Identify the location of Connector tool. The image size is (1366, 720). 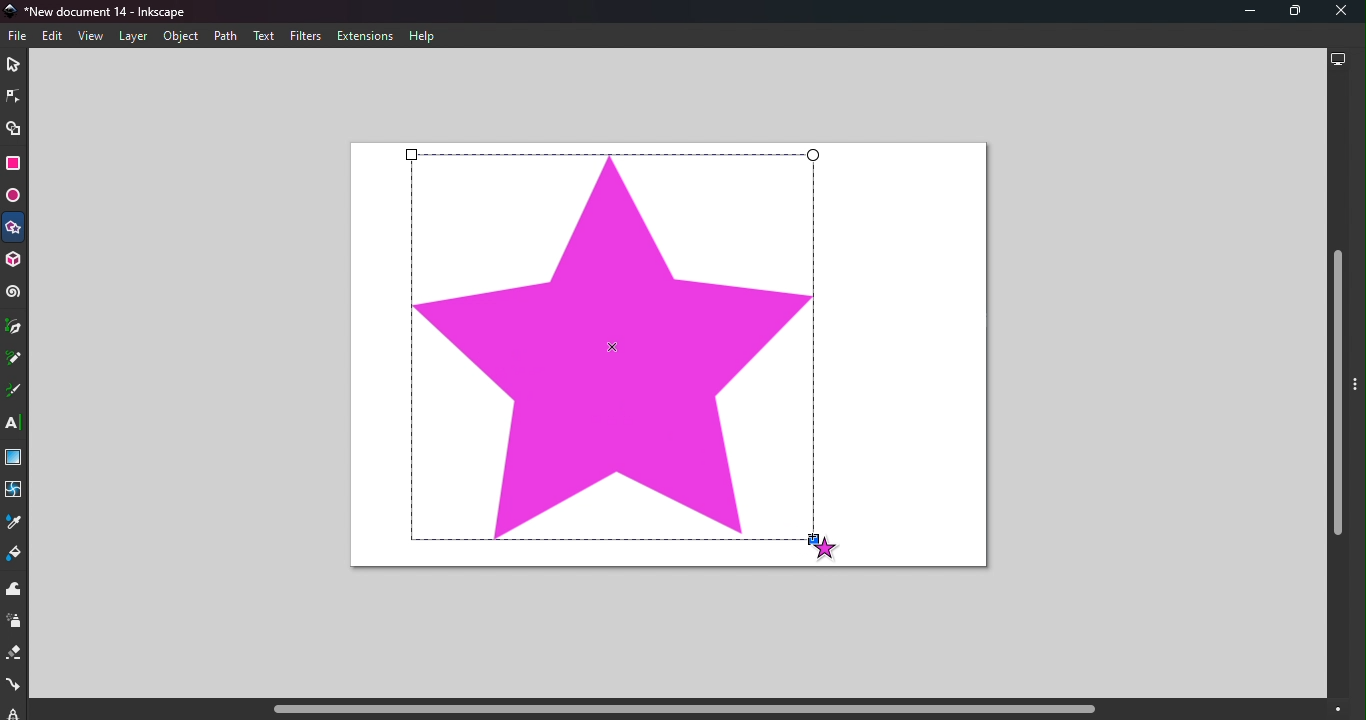
(13, 687).